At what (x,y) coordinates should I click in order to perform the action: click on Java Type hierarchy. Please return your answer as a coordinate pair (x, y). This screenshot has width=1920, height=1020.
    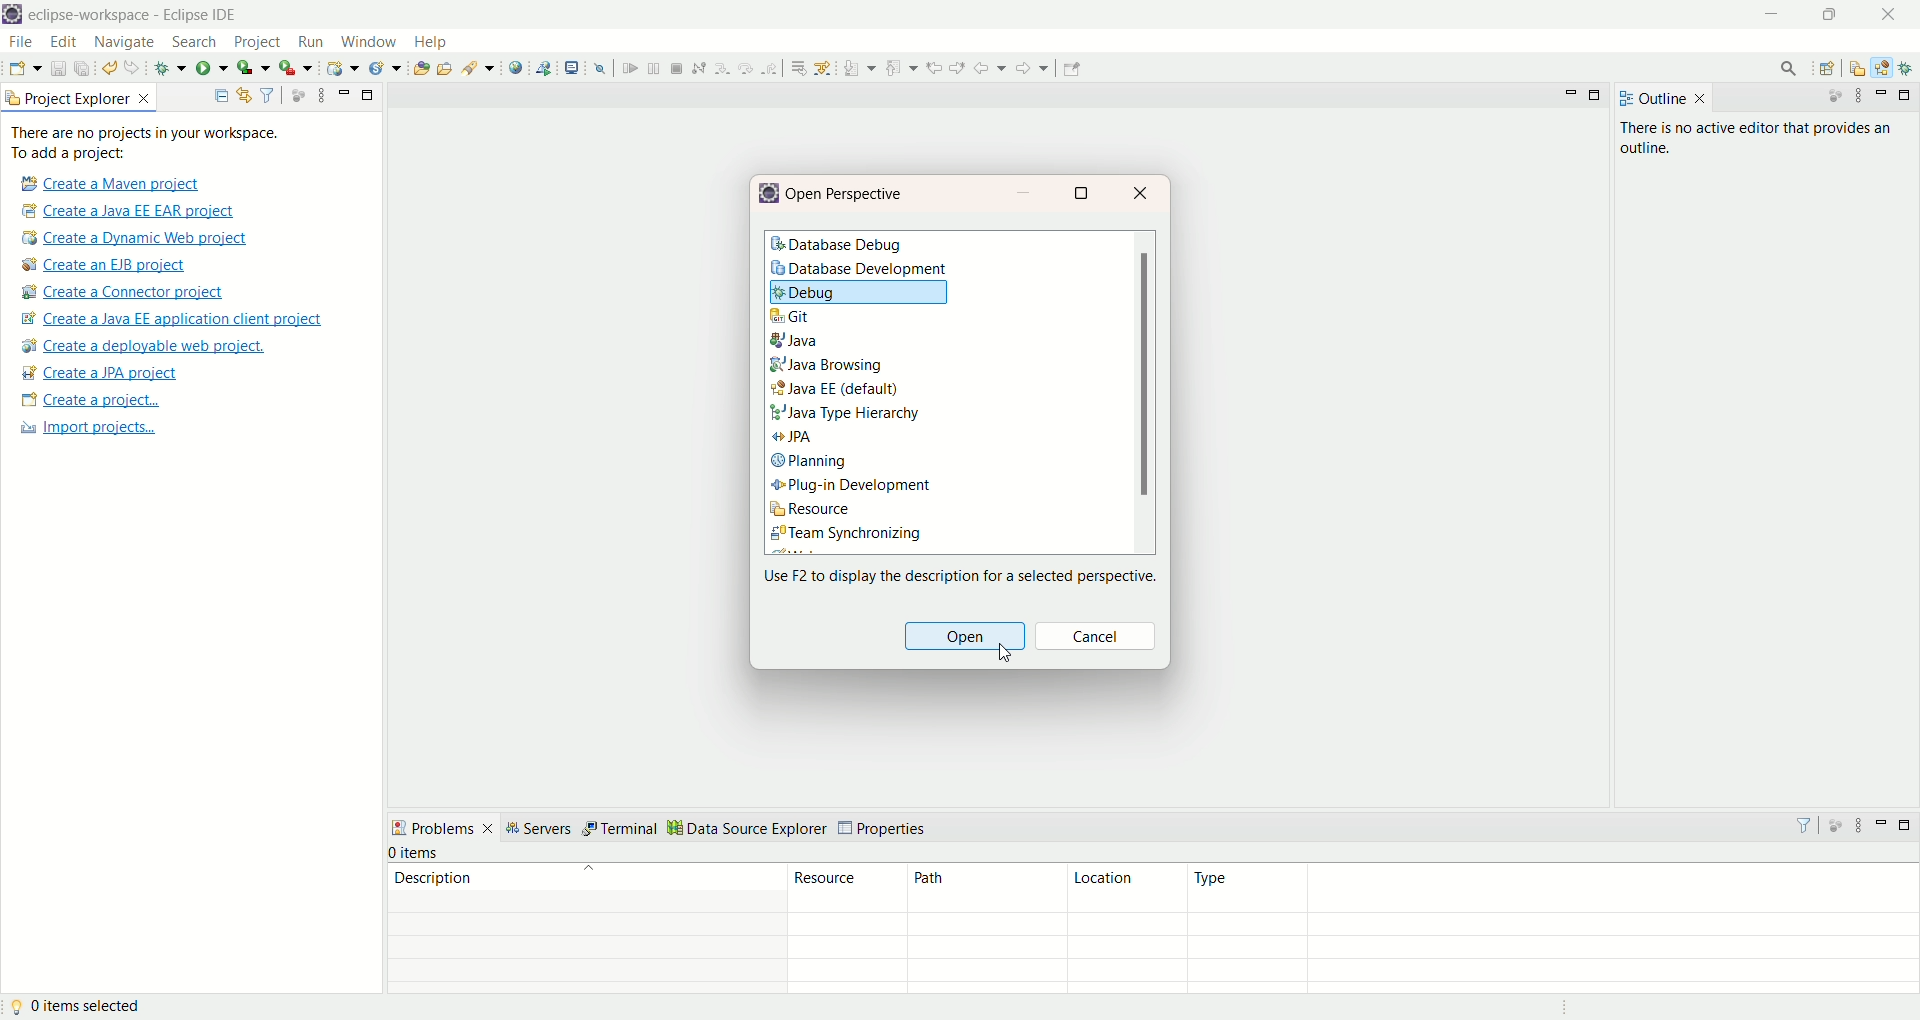
    Looking at the image, I should click on (844, 415).